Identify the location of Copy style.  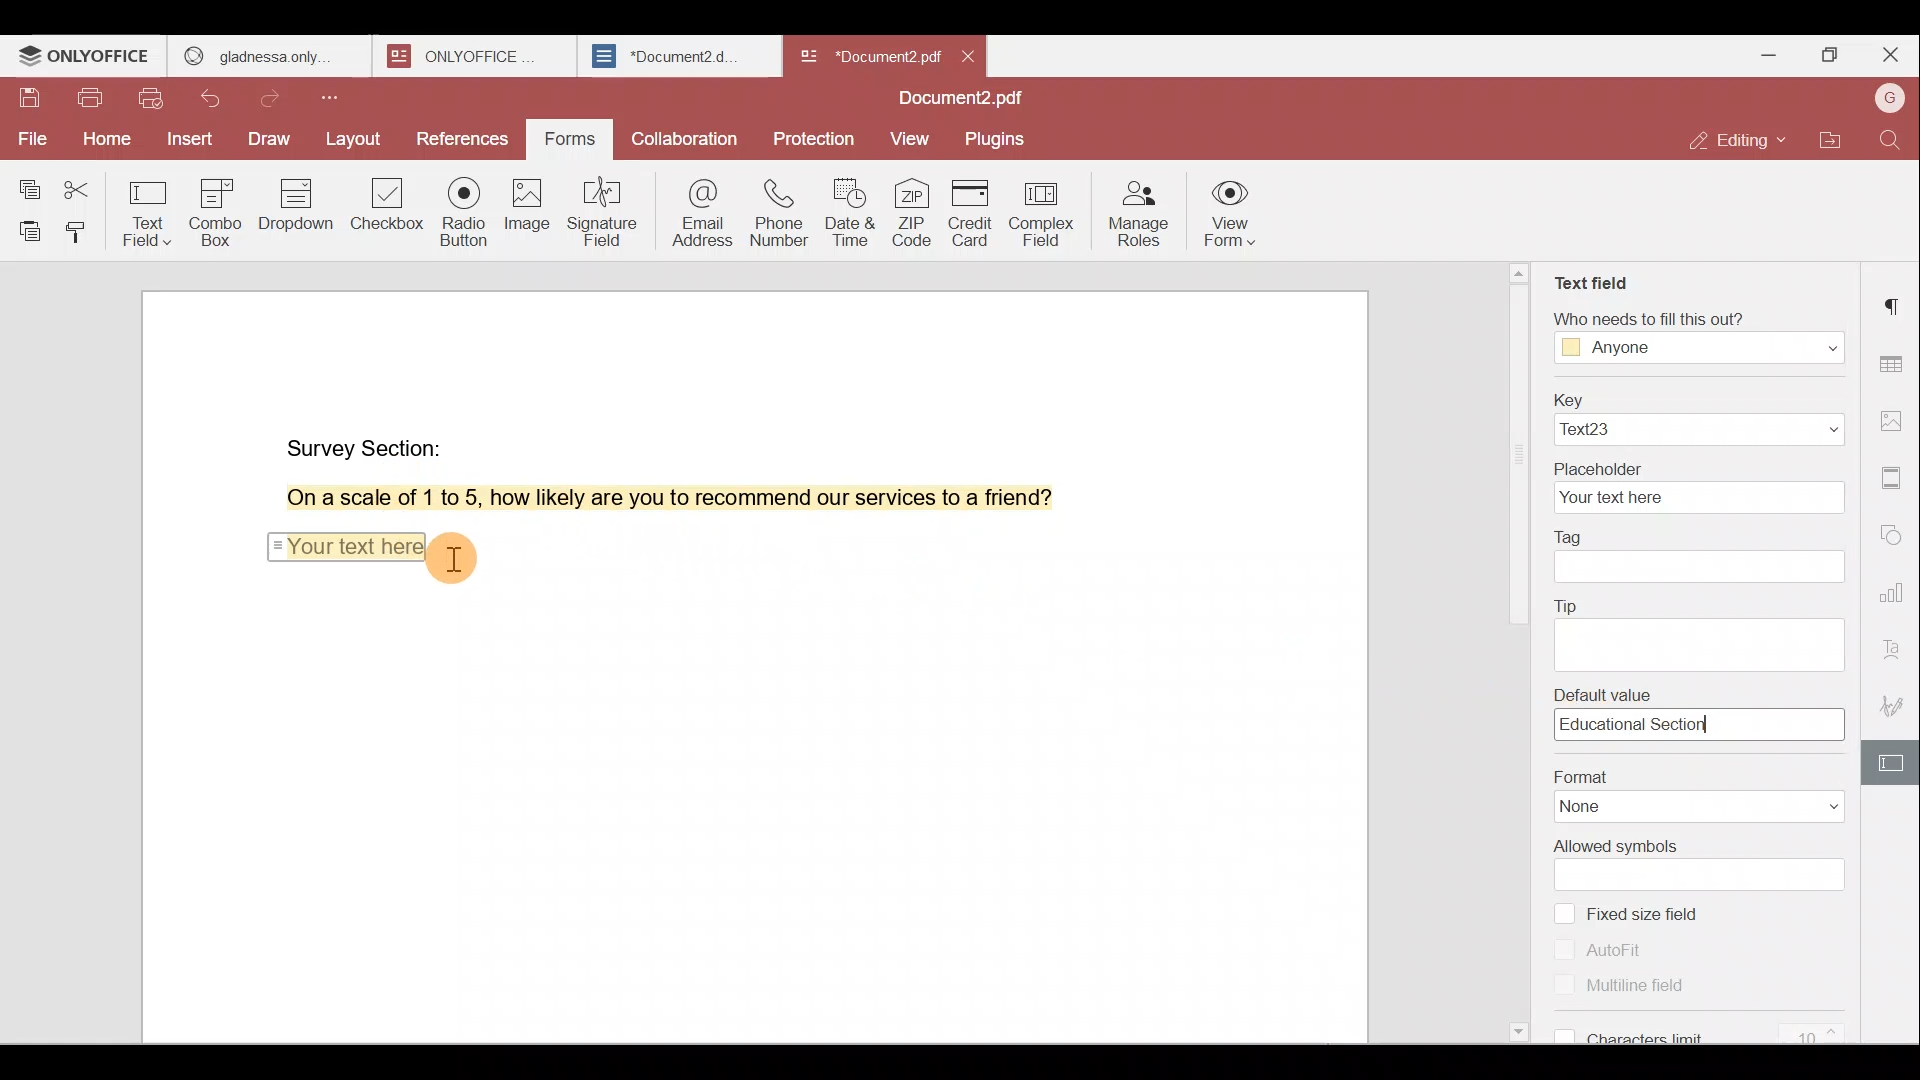
(80, 231).